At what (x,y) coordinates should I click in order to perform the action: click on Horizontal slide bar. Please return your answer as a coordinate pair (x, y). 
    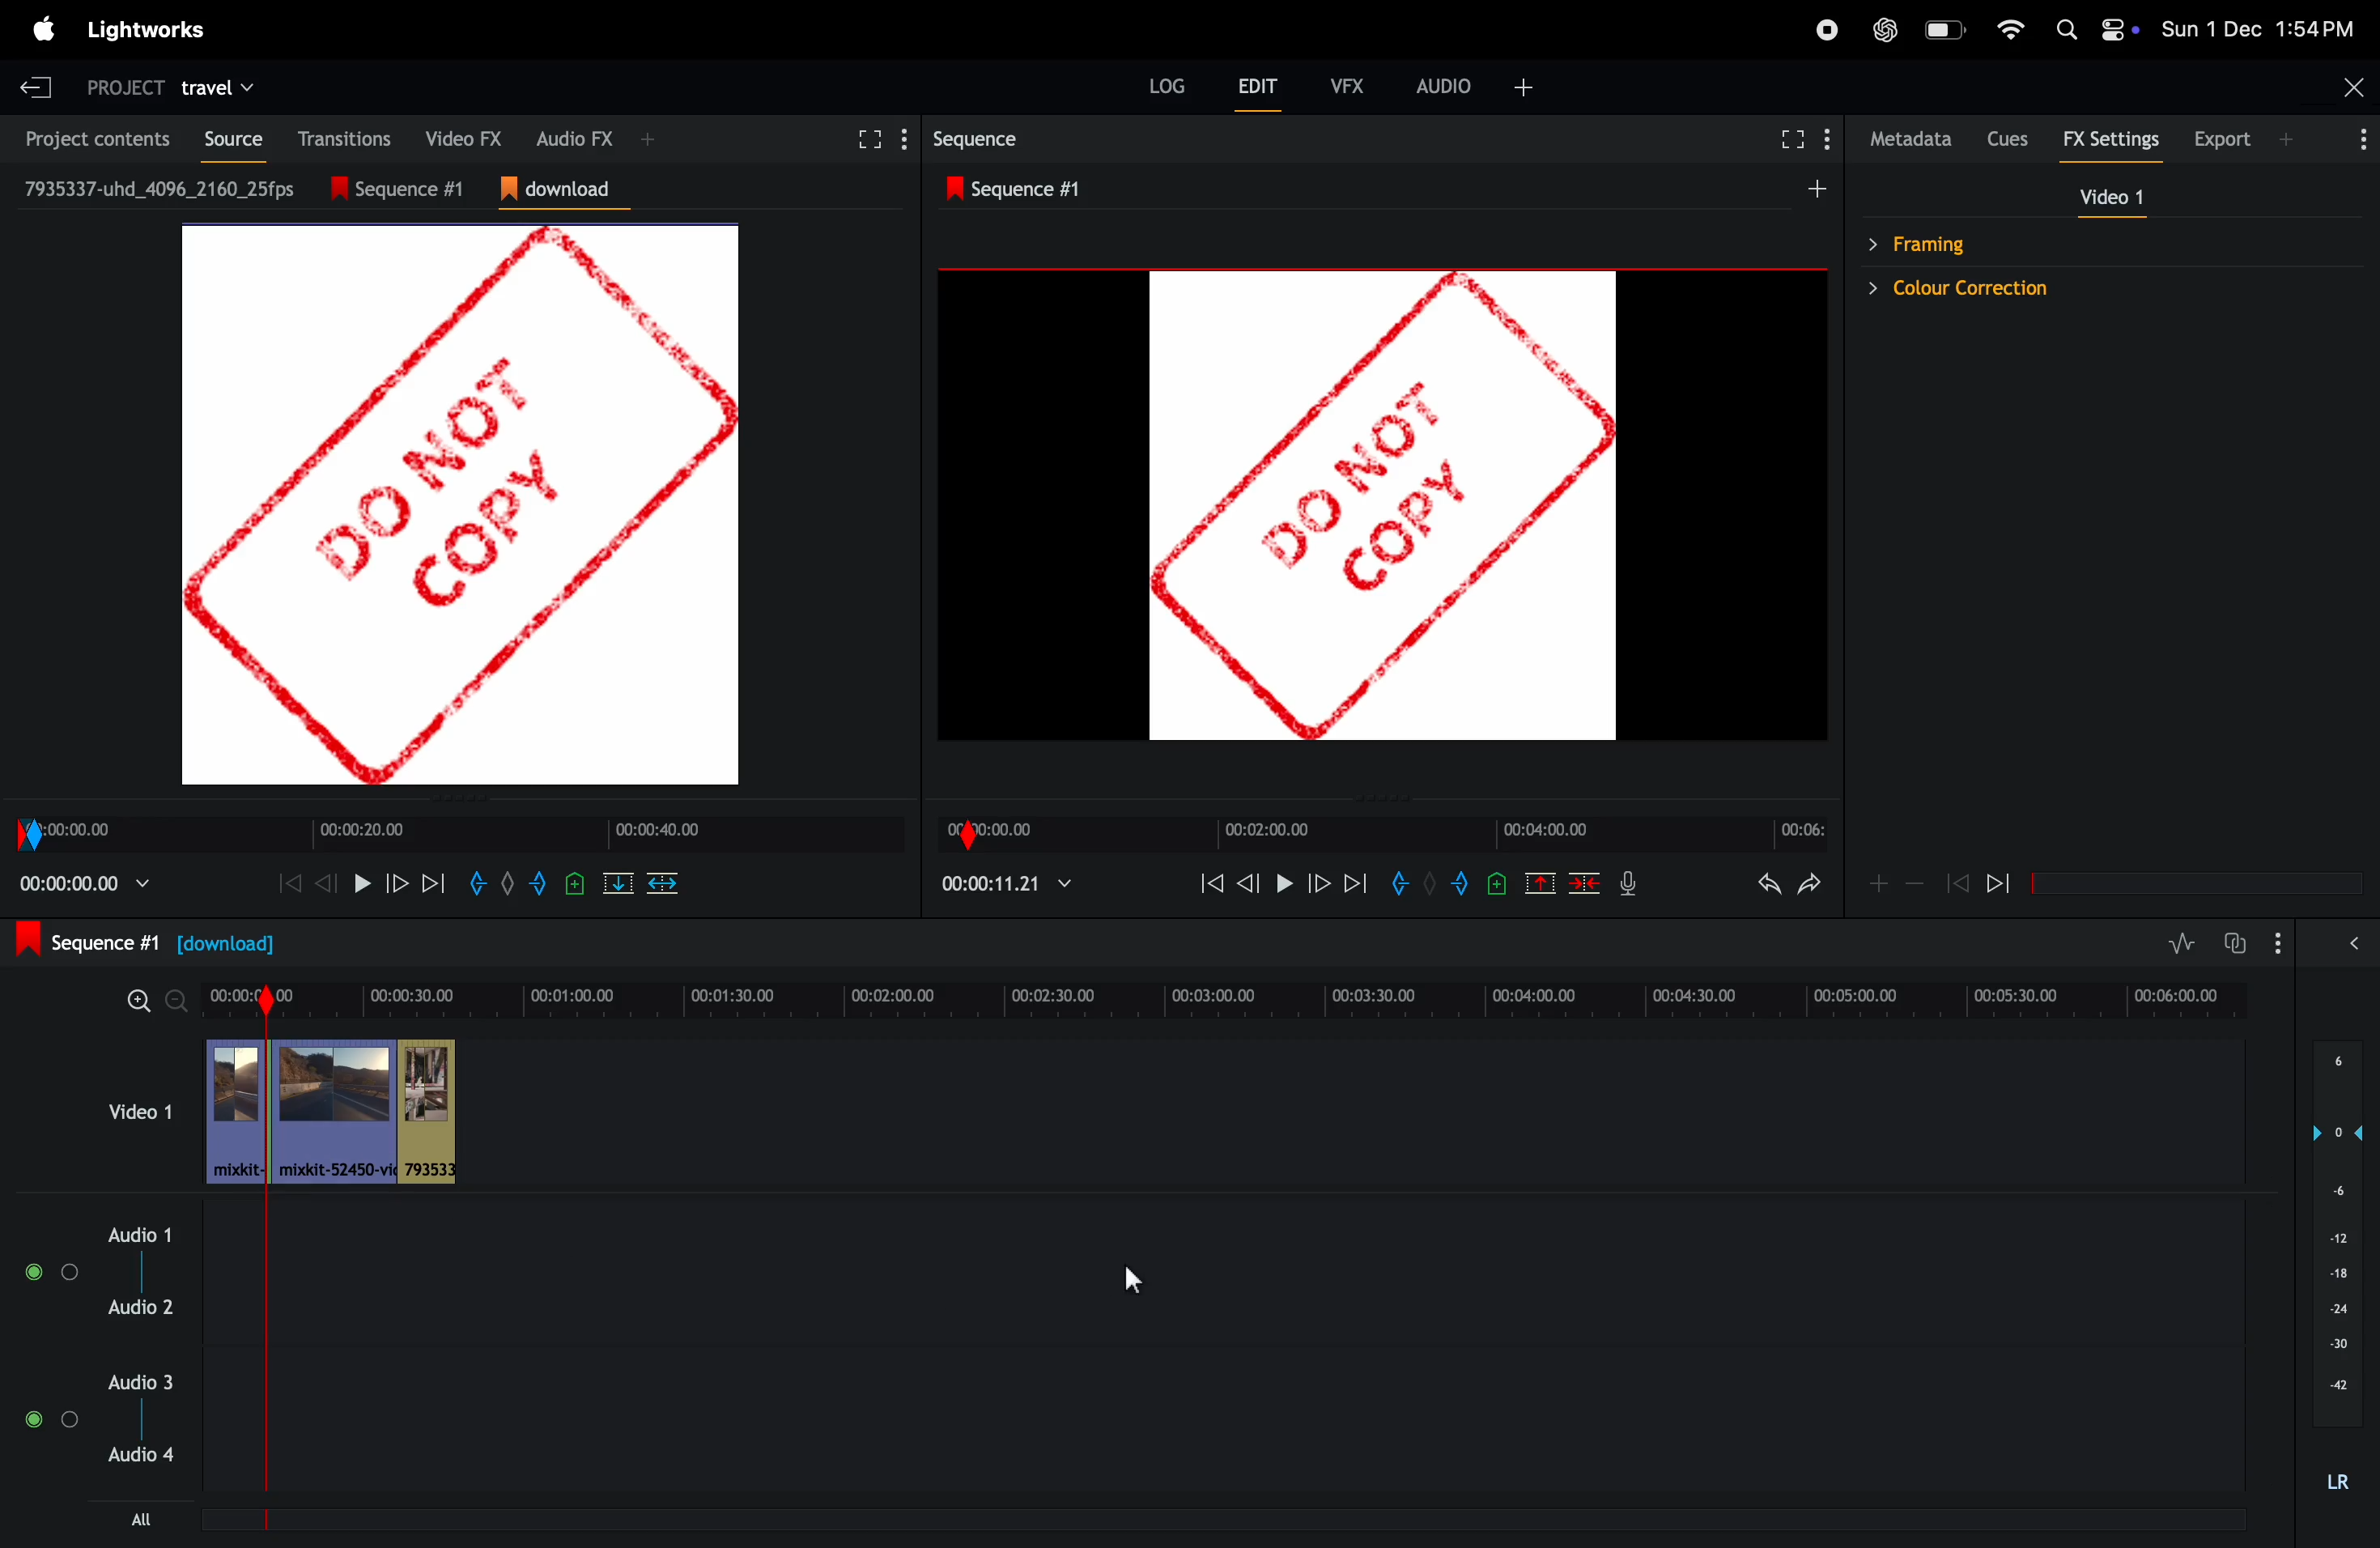
    Looking at the image, I should click on (1217, 1520).